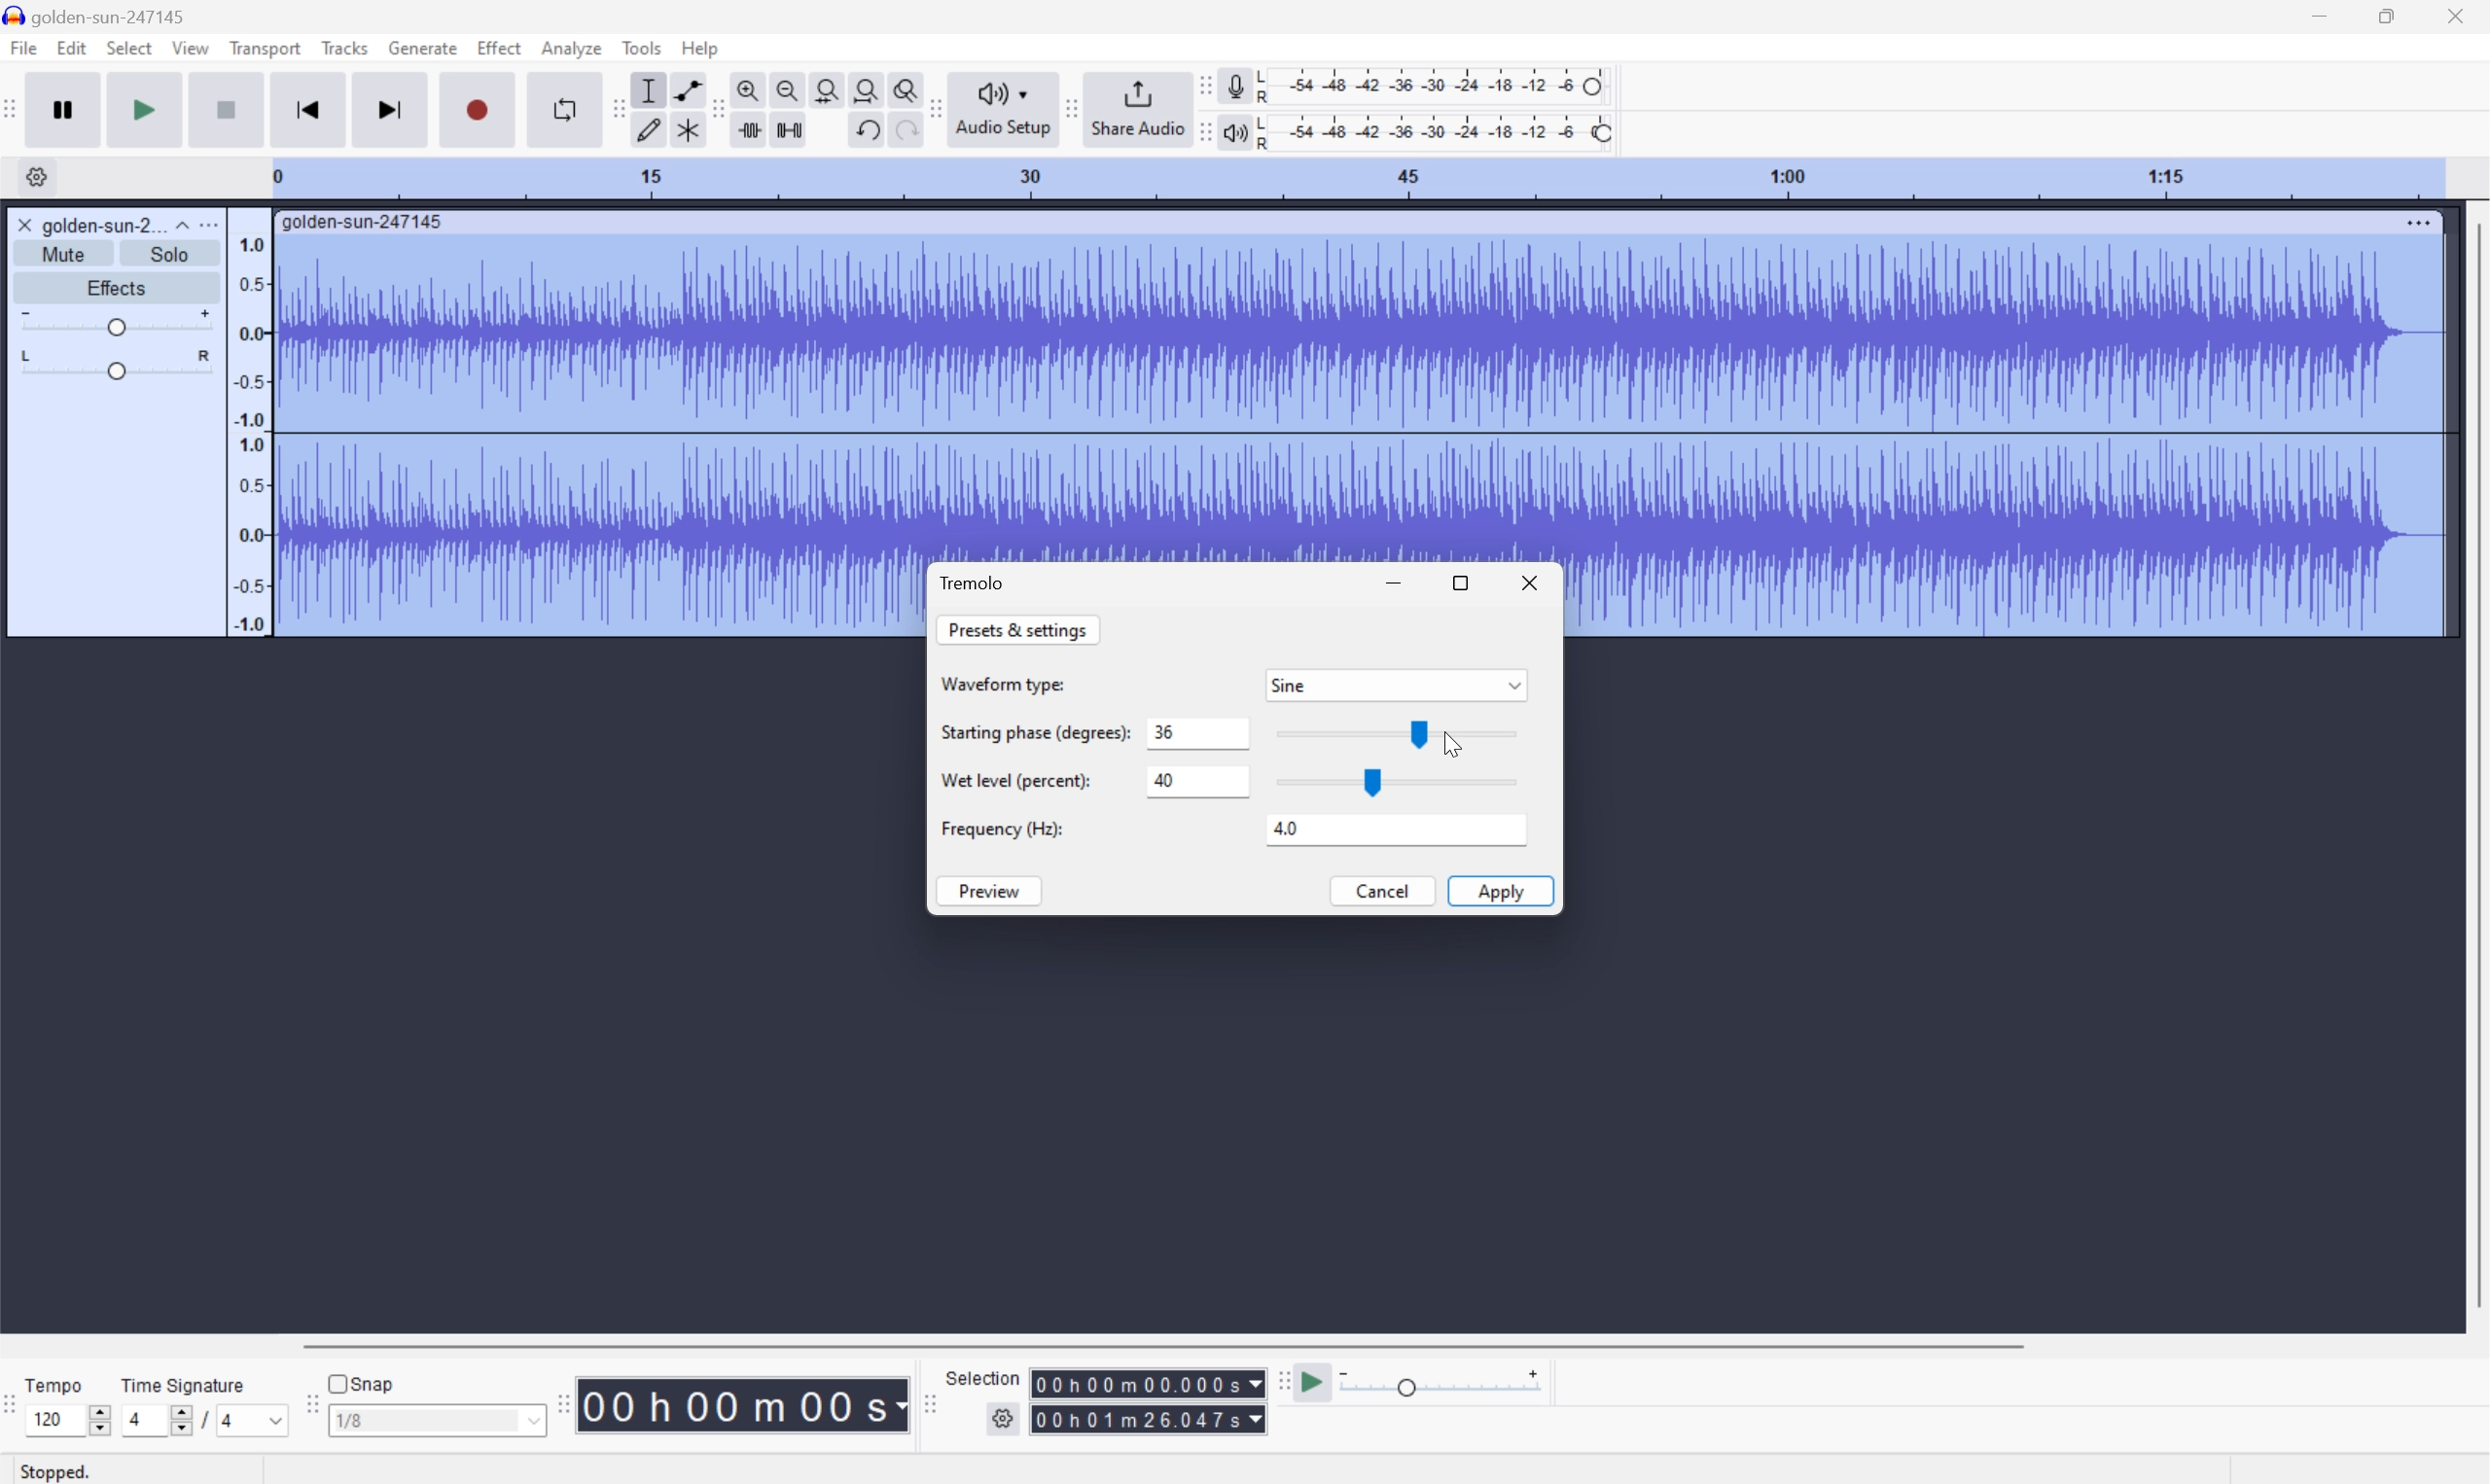  What do you see at coordinates (973, 580) in the screenshot?
I see `Tremolo` at bounding box center [973, 580].